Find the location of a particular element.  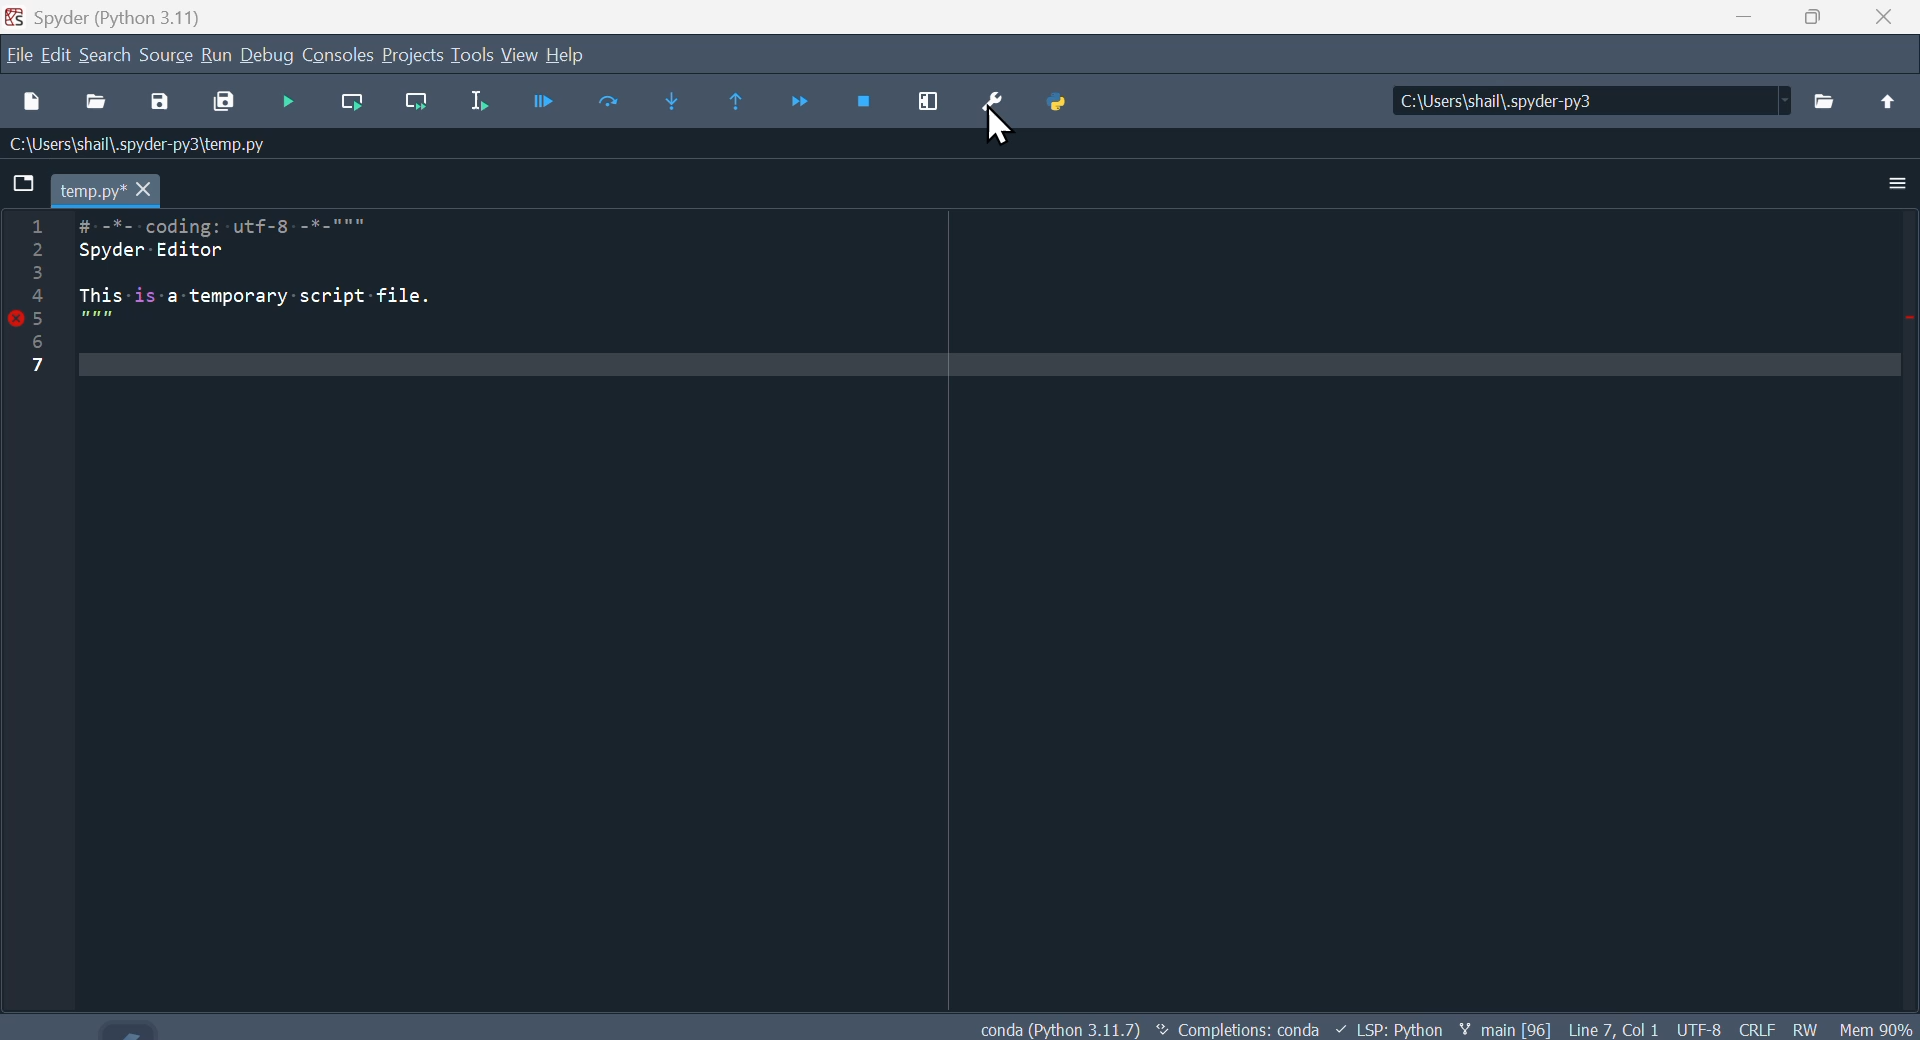

Source is located at coordinates (167, 55).